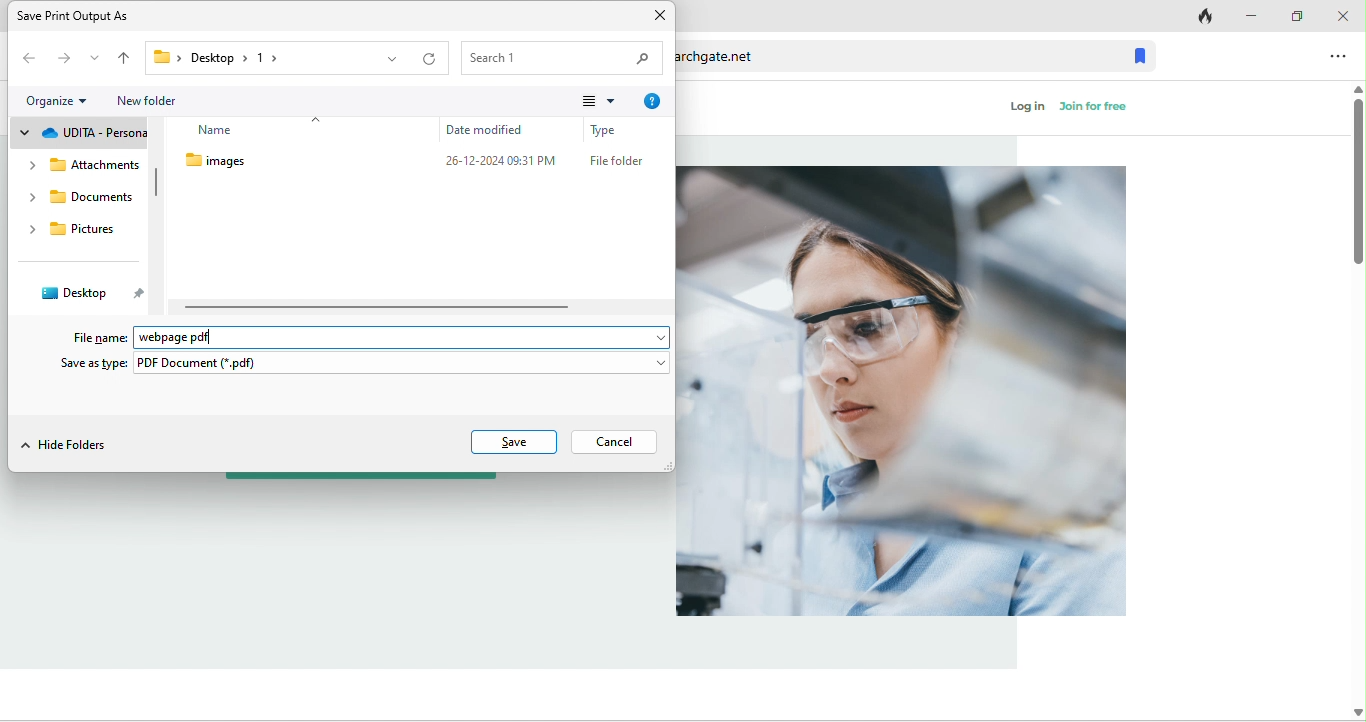 The width and height of the screenshot is (1366, 722). What do you see at coordinates (237, 132) in the screenshot?
I see `name` at bounding box center [237, 132].